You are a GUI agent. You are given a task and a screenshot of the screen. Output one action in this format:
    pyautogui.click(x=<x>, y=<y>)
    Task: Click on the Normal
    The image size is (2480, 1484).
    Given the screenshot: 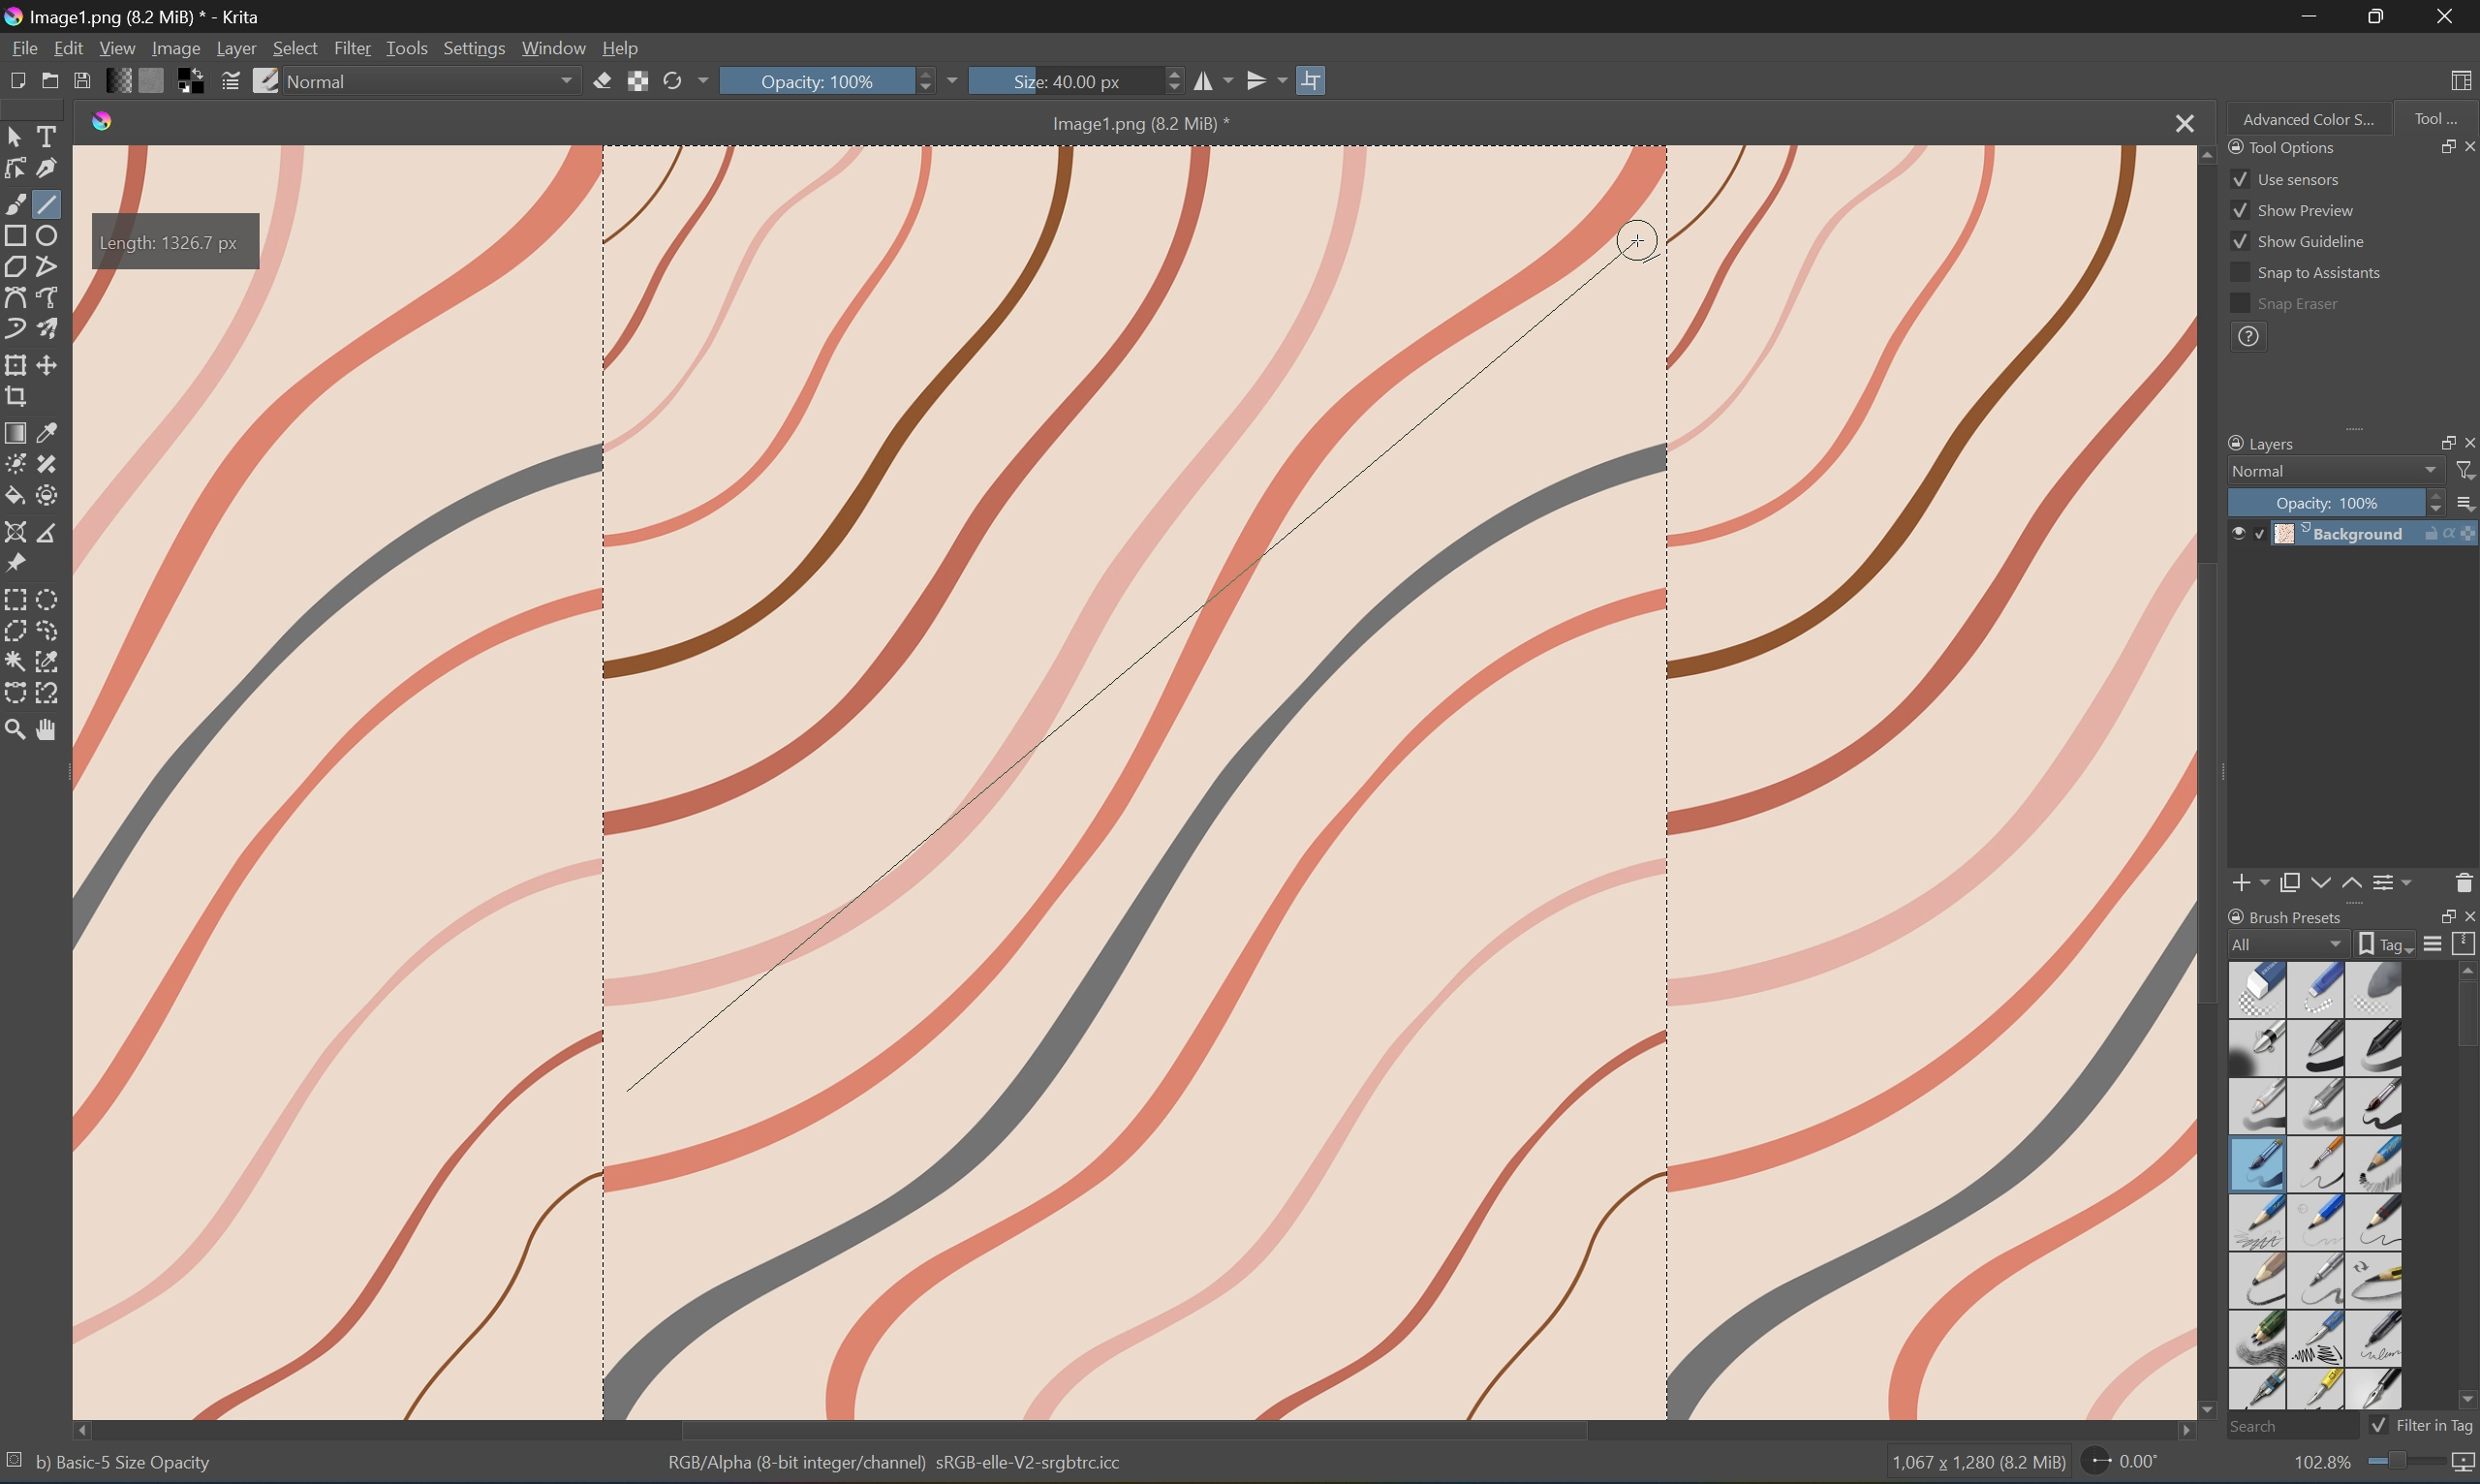 What is the action you would take?
    pyautogui.click(x=326, y=80)
    